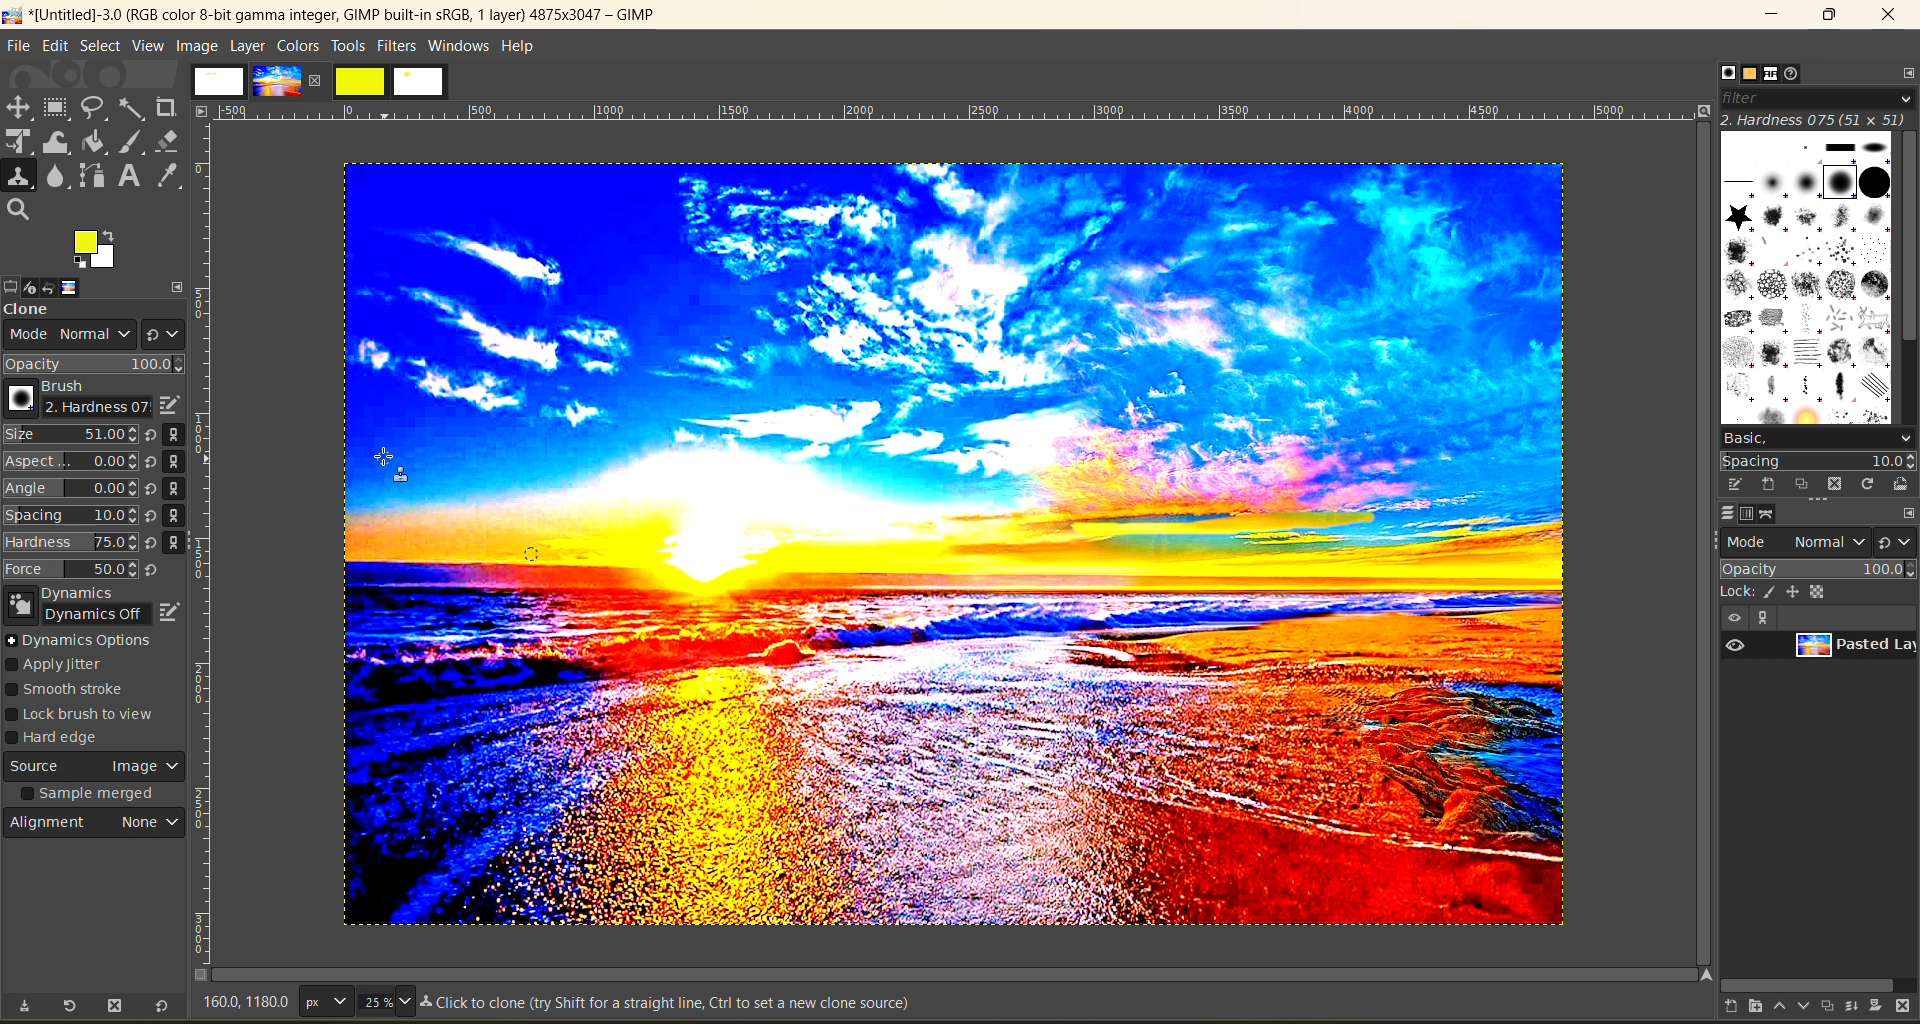 This screenshot has width=1920, height=1024. What do you see at coordinates (62, 740) in the screenshot?
I see `hard edge` at bounding box center [62, 740].